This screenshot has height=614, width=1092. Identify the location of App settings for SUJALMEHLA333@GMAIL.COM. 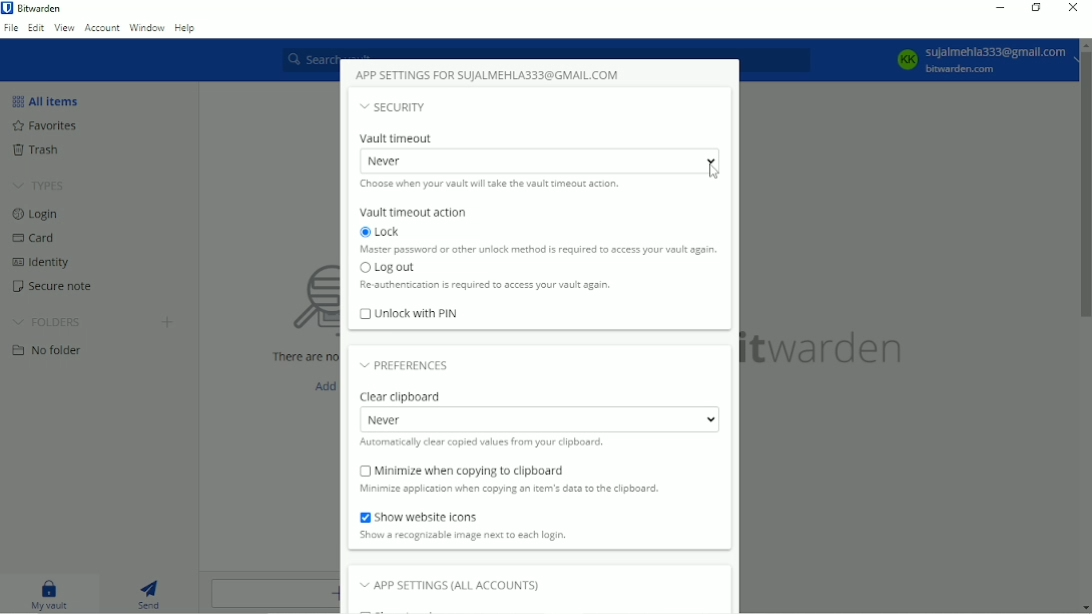
(490, 75).